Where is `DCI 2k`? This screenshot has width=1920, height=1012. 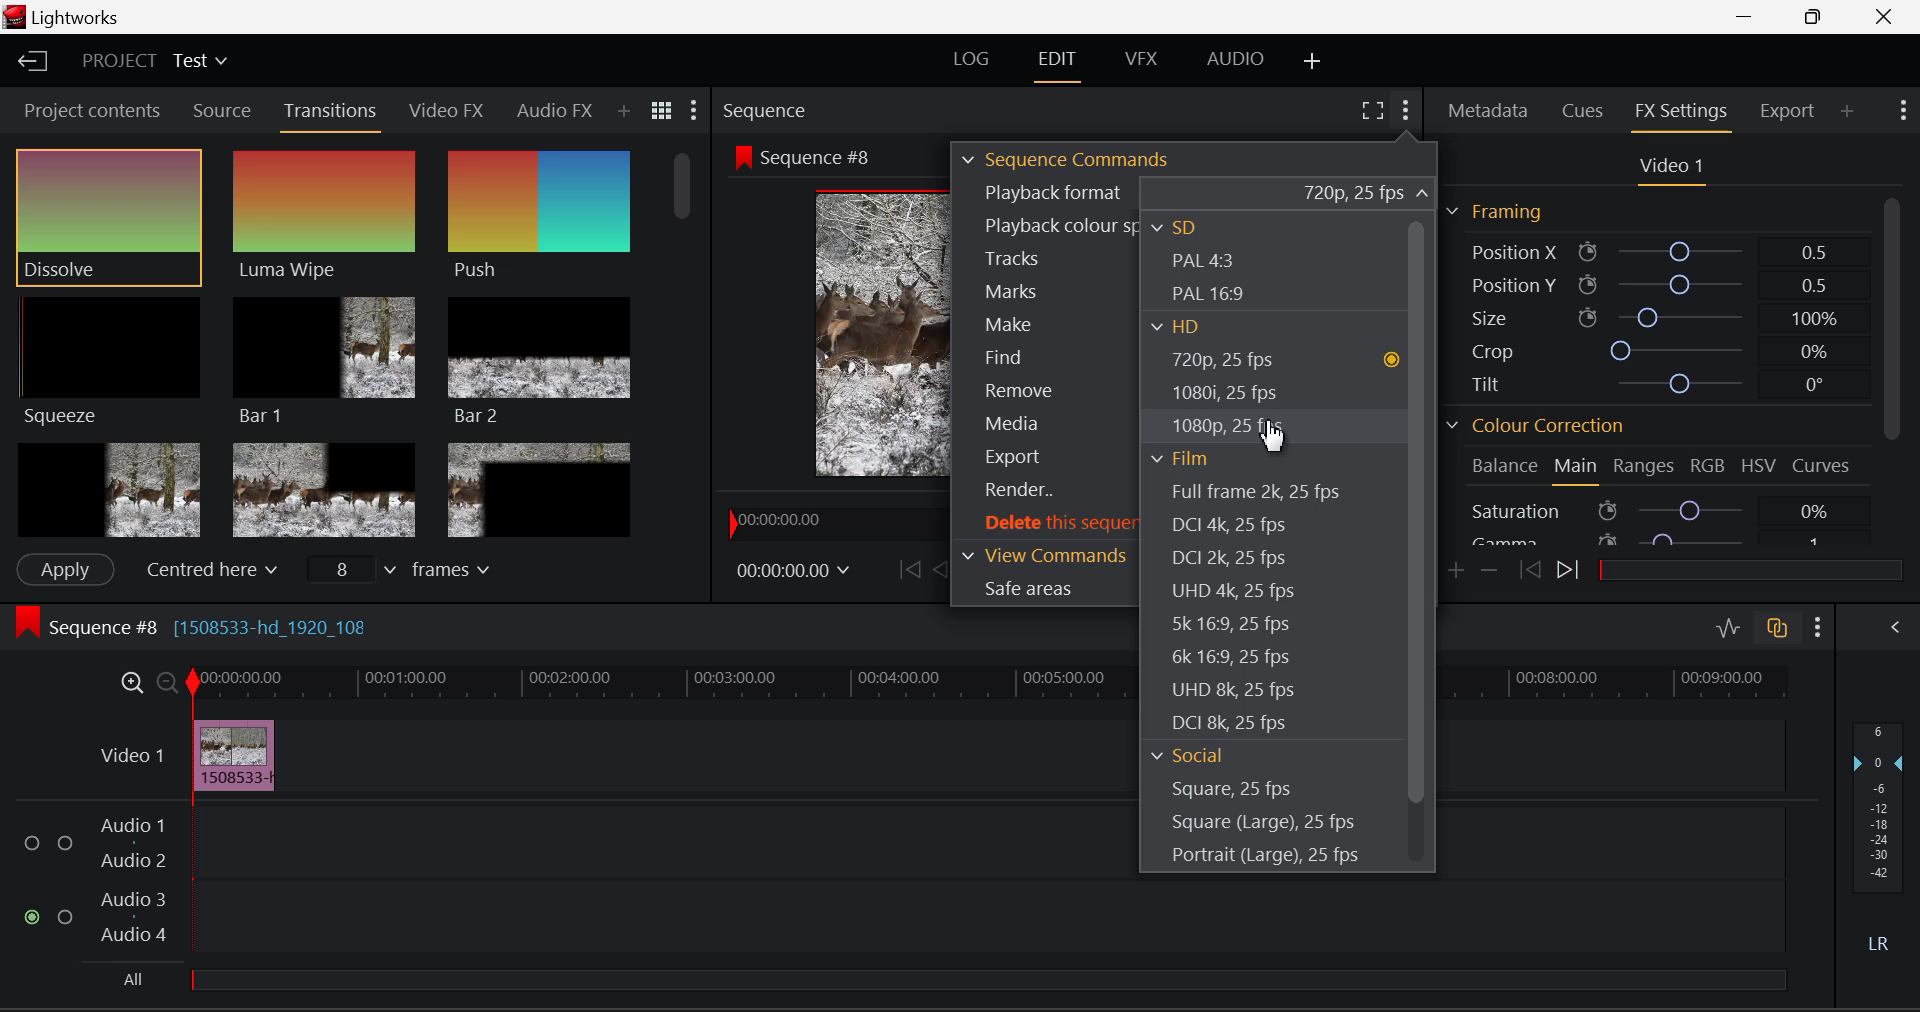 DCI 2k is located at coordinates (1232, 560).